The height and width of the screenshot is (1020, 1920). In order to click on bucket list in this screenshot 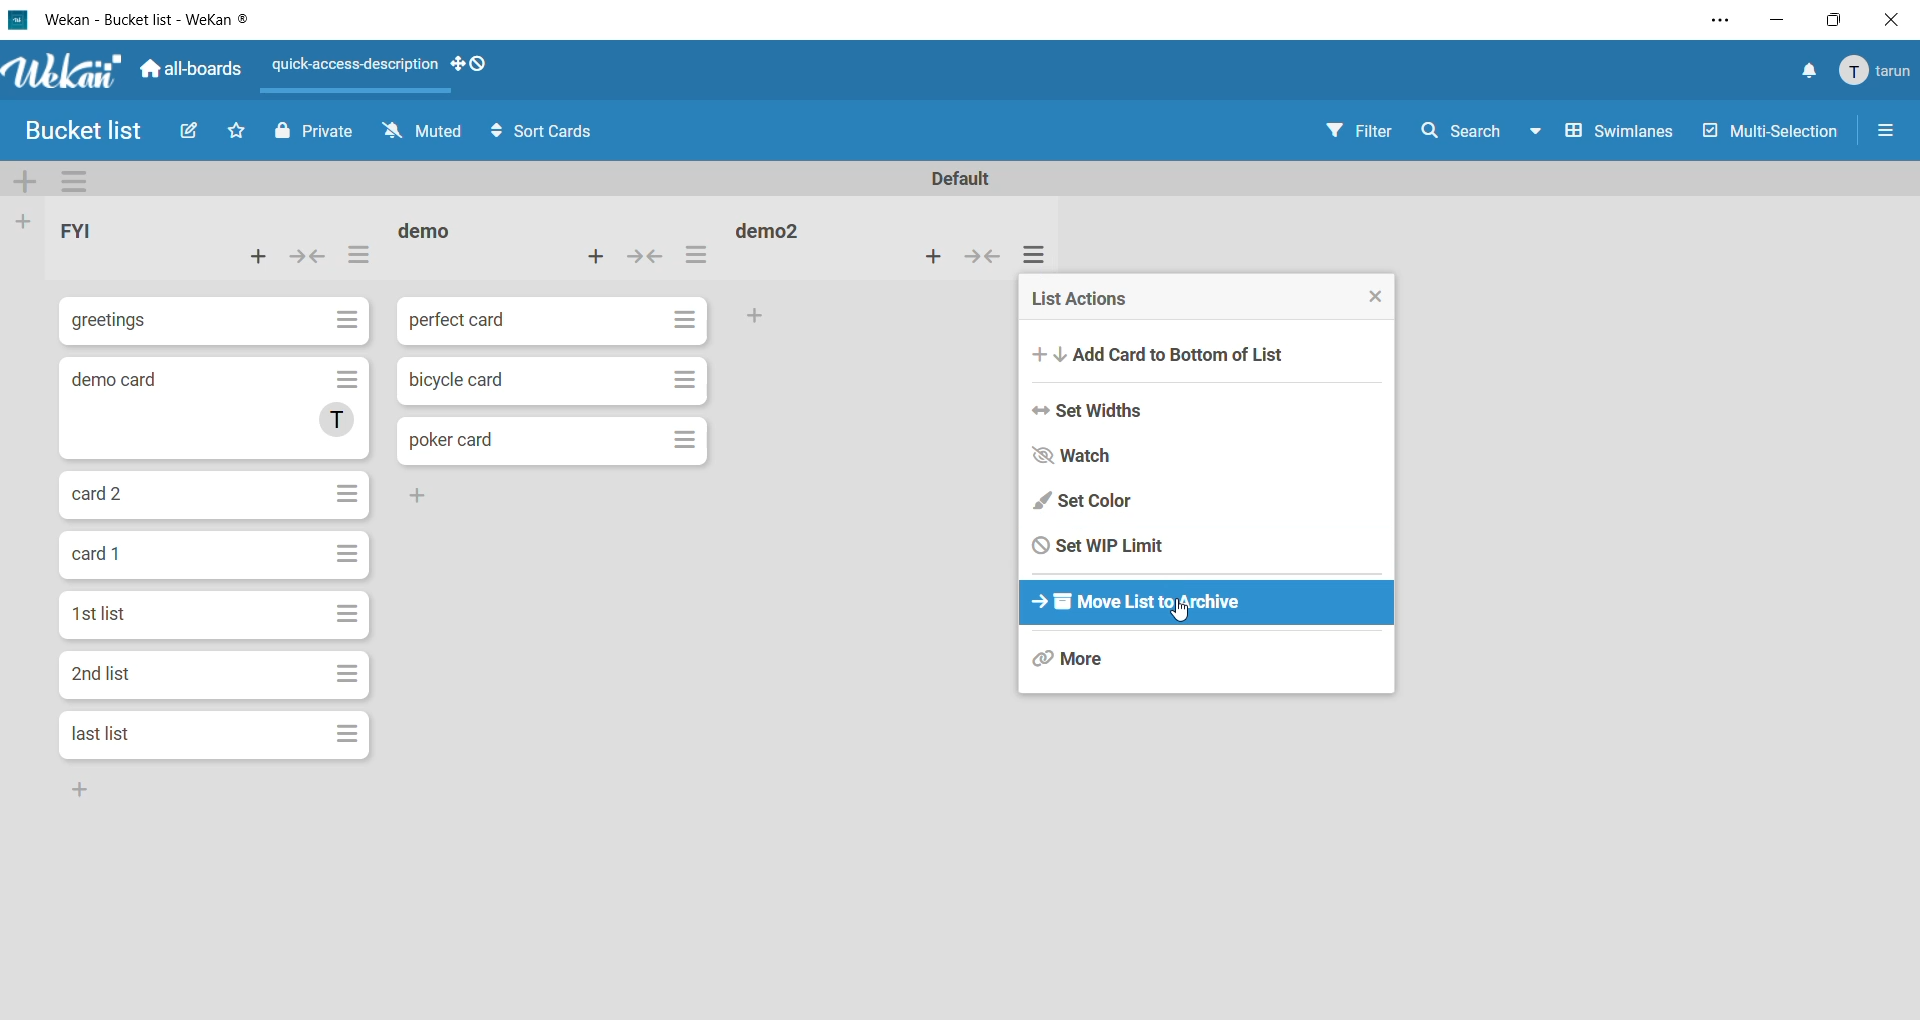, I will do `click(84, 131)`.